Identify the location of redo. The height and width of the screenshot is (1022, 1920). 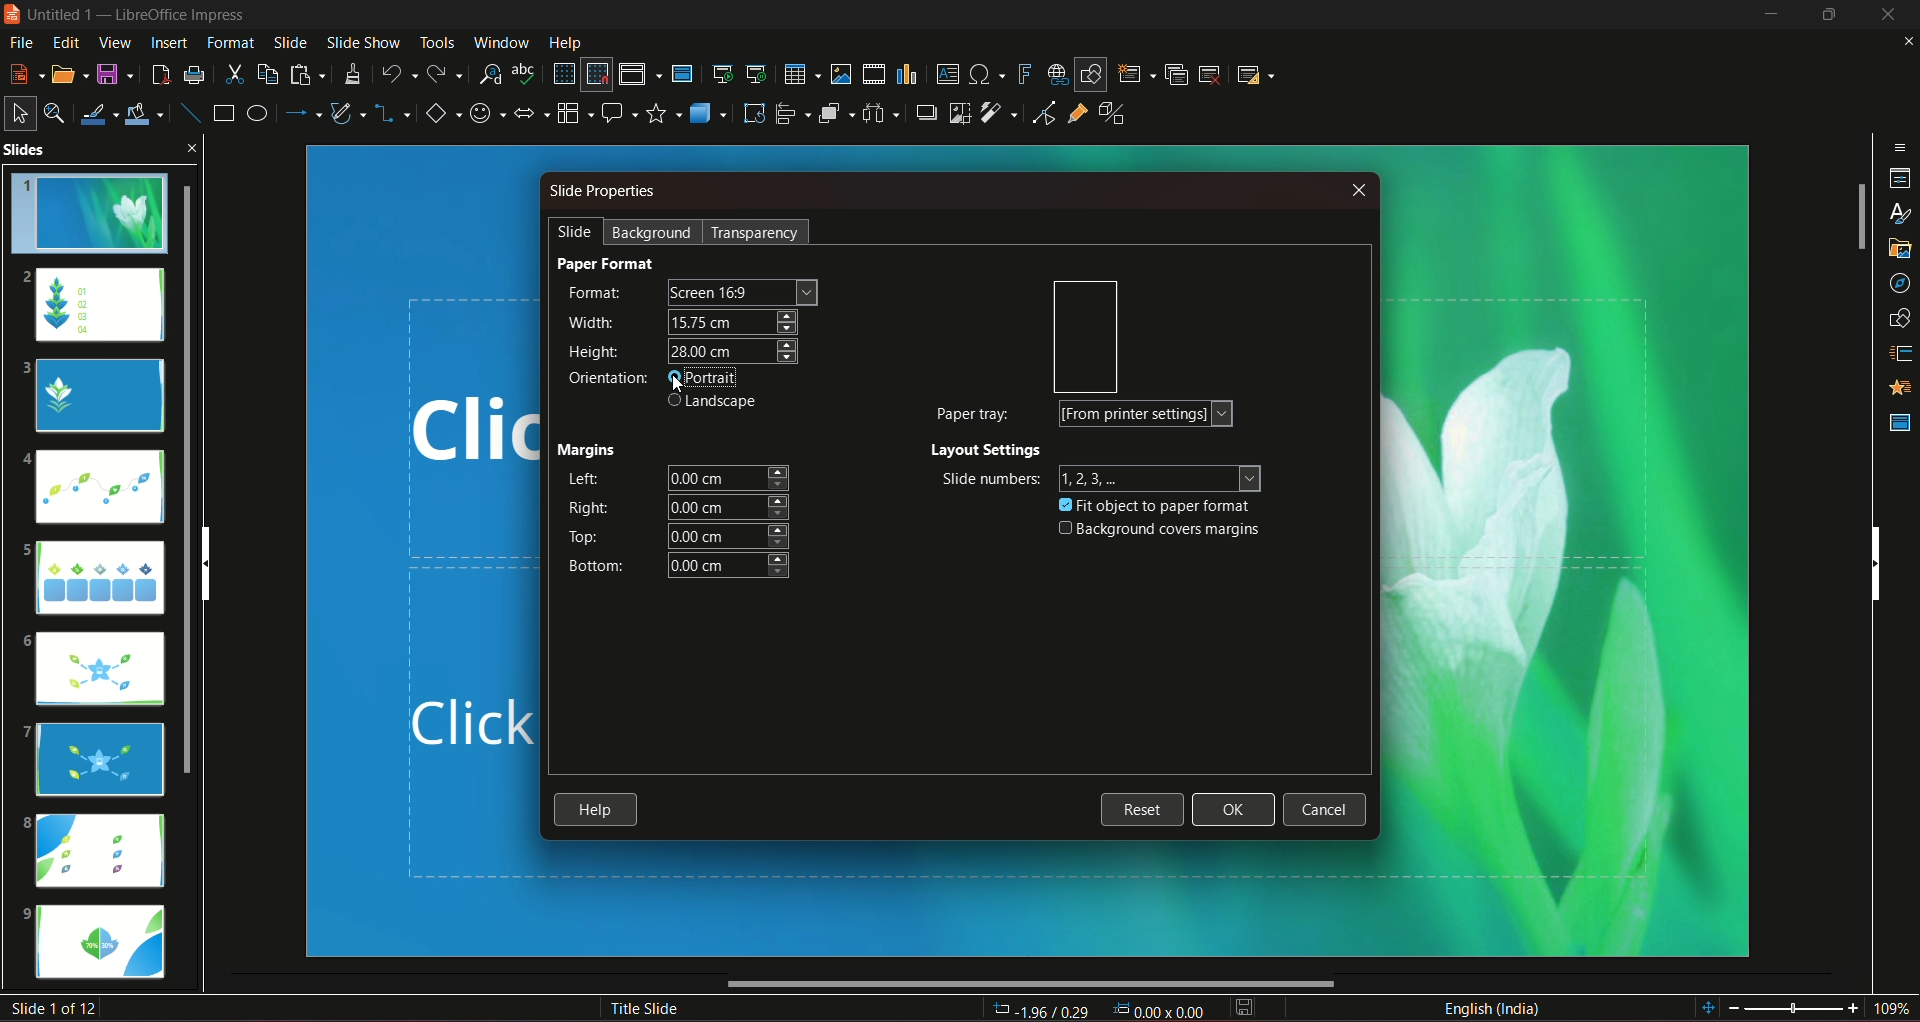
(447, 72).